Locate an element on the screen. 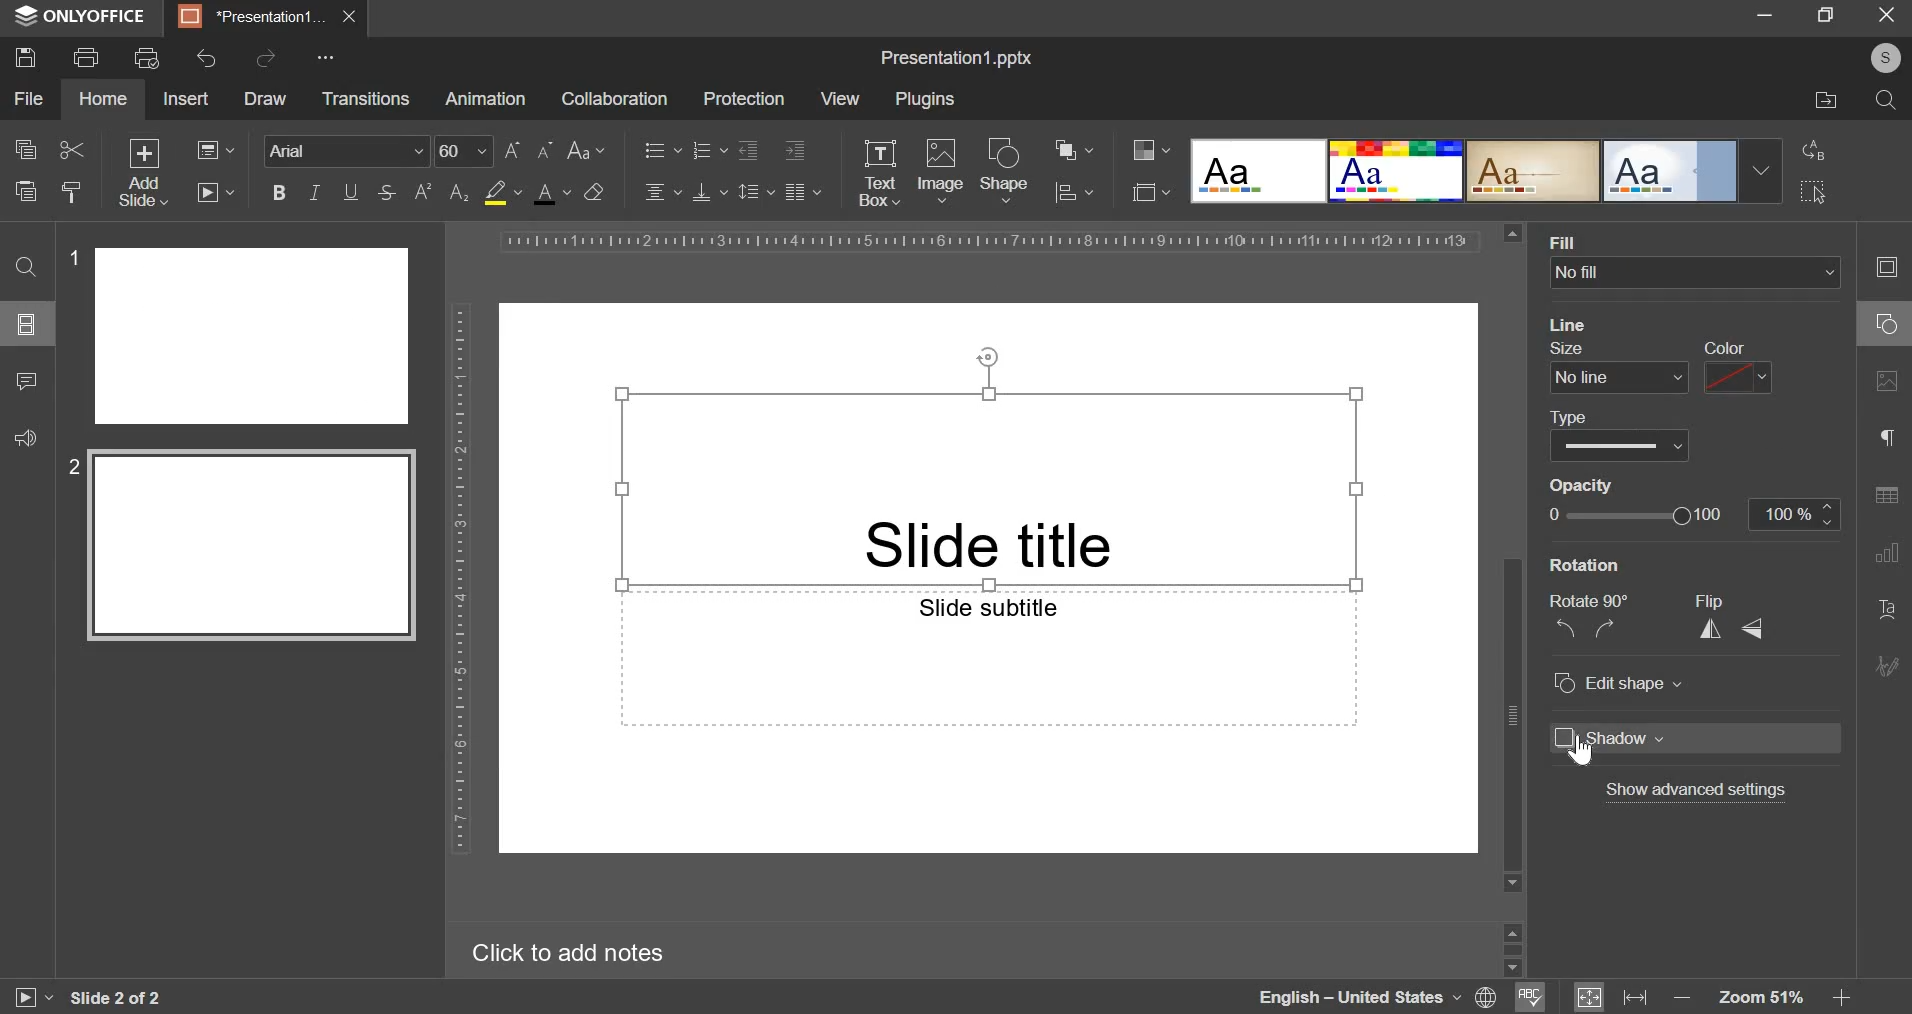  image is located at coordinates (941, 168).